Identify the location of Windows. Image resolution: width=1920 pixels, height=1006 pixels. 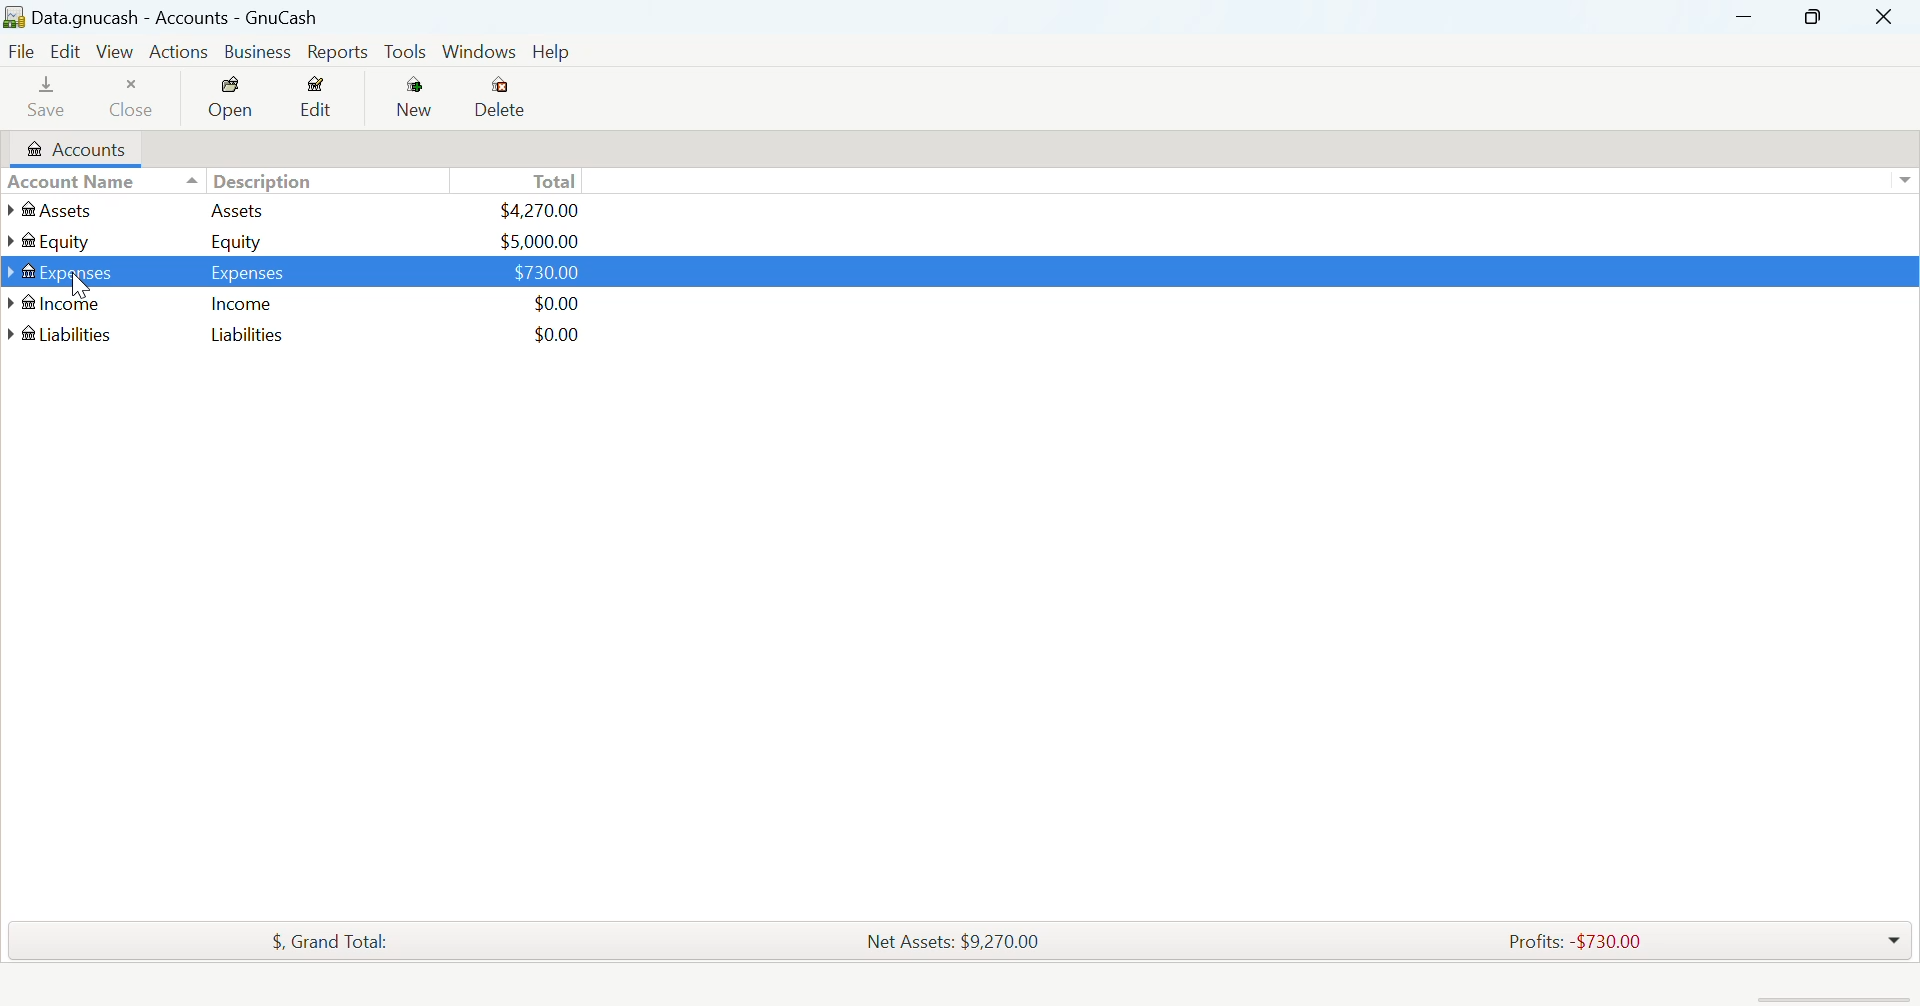
(476, 51).